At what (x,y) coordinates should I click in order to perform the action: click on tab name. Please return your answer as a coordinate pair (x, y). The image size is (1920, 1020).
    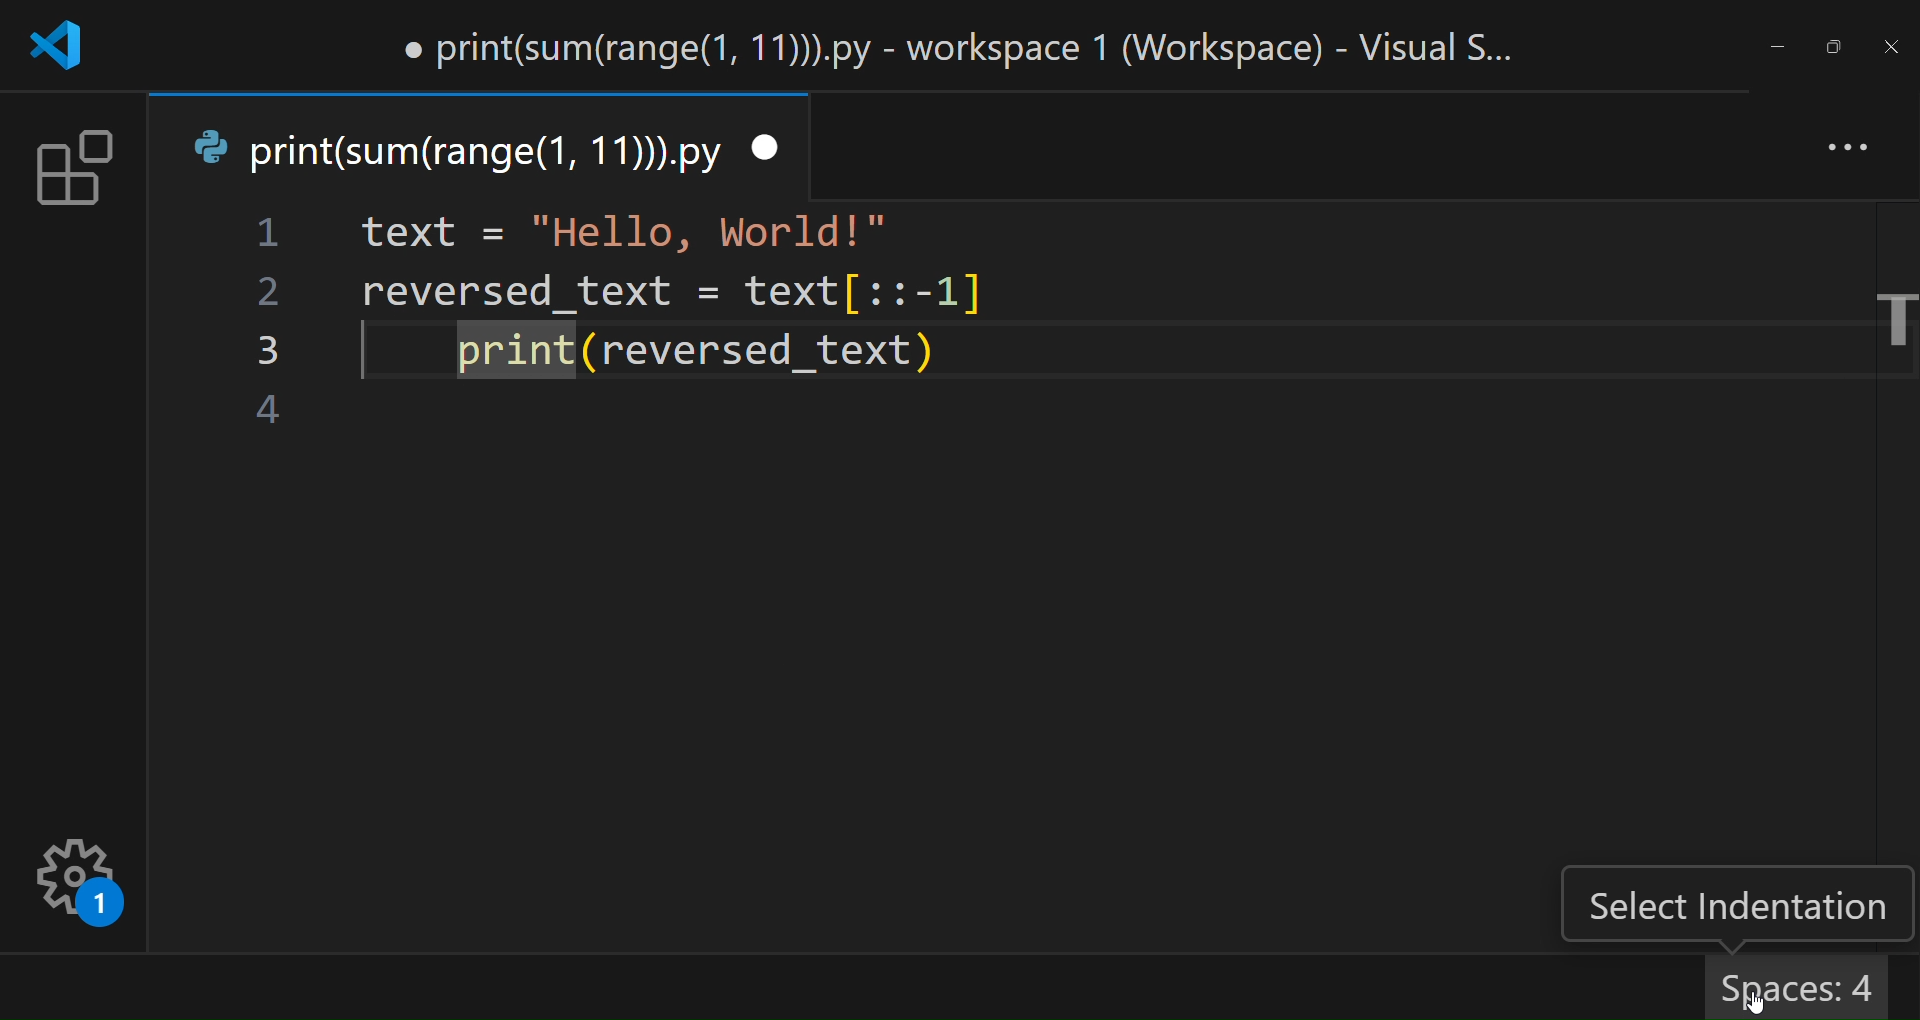
    Looking at the image, I should click on (441, 141).